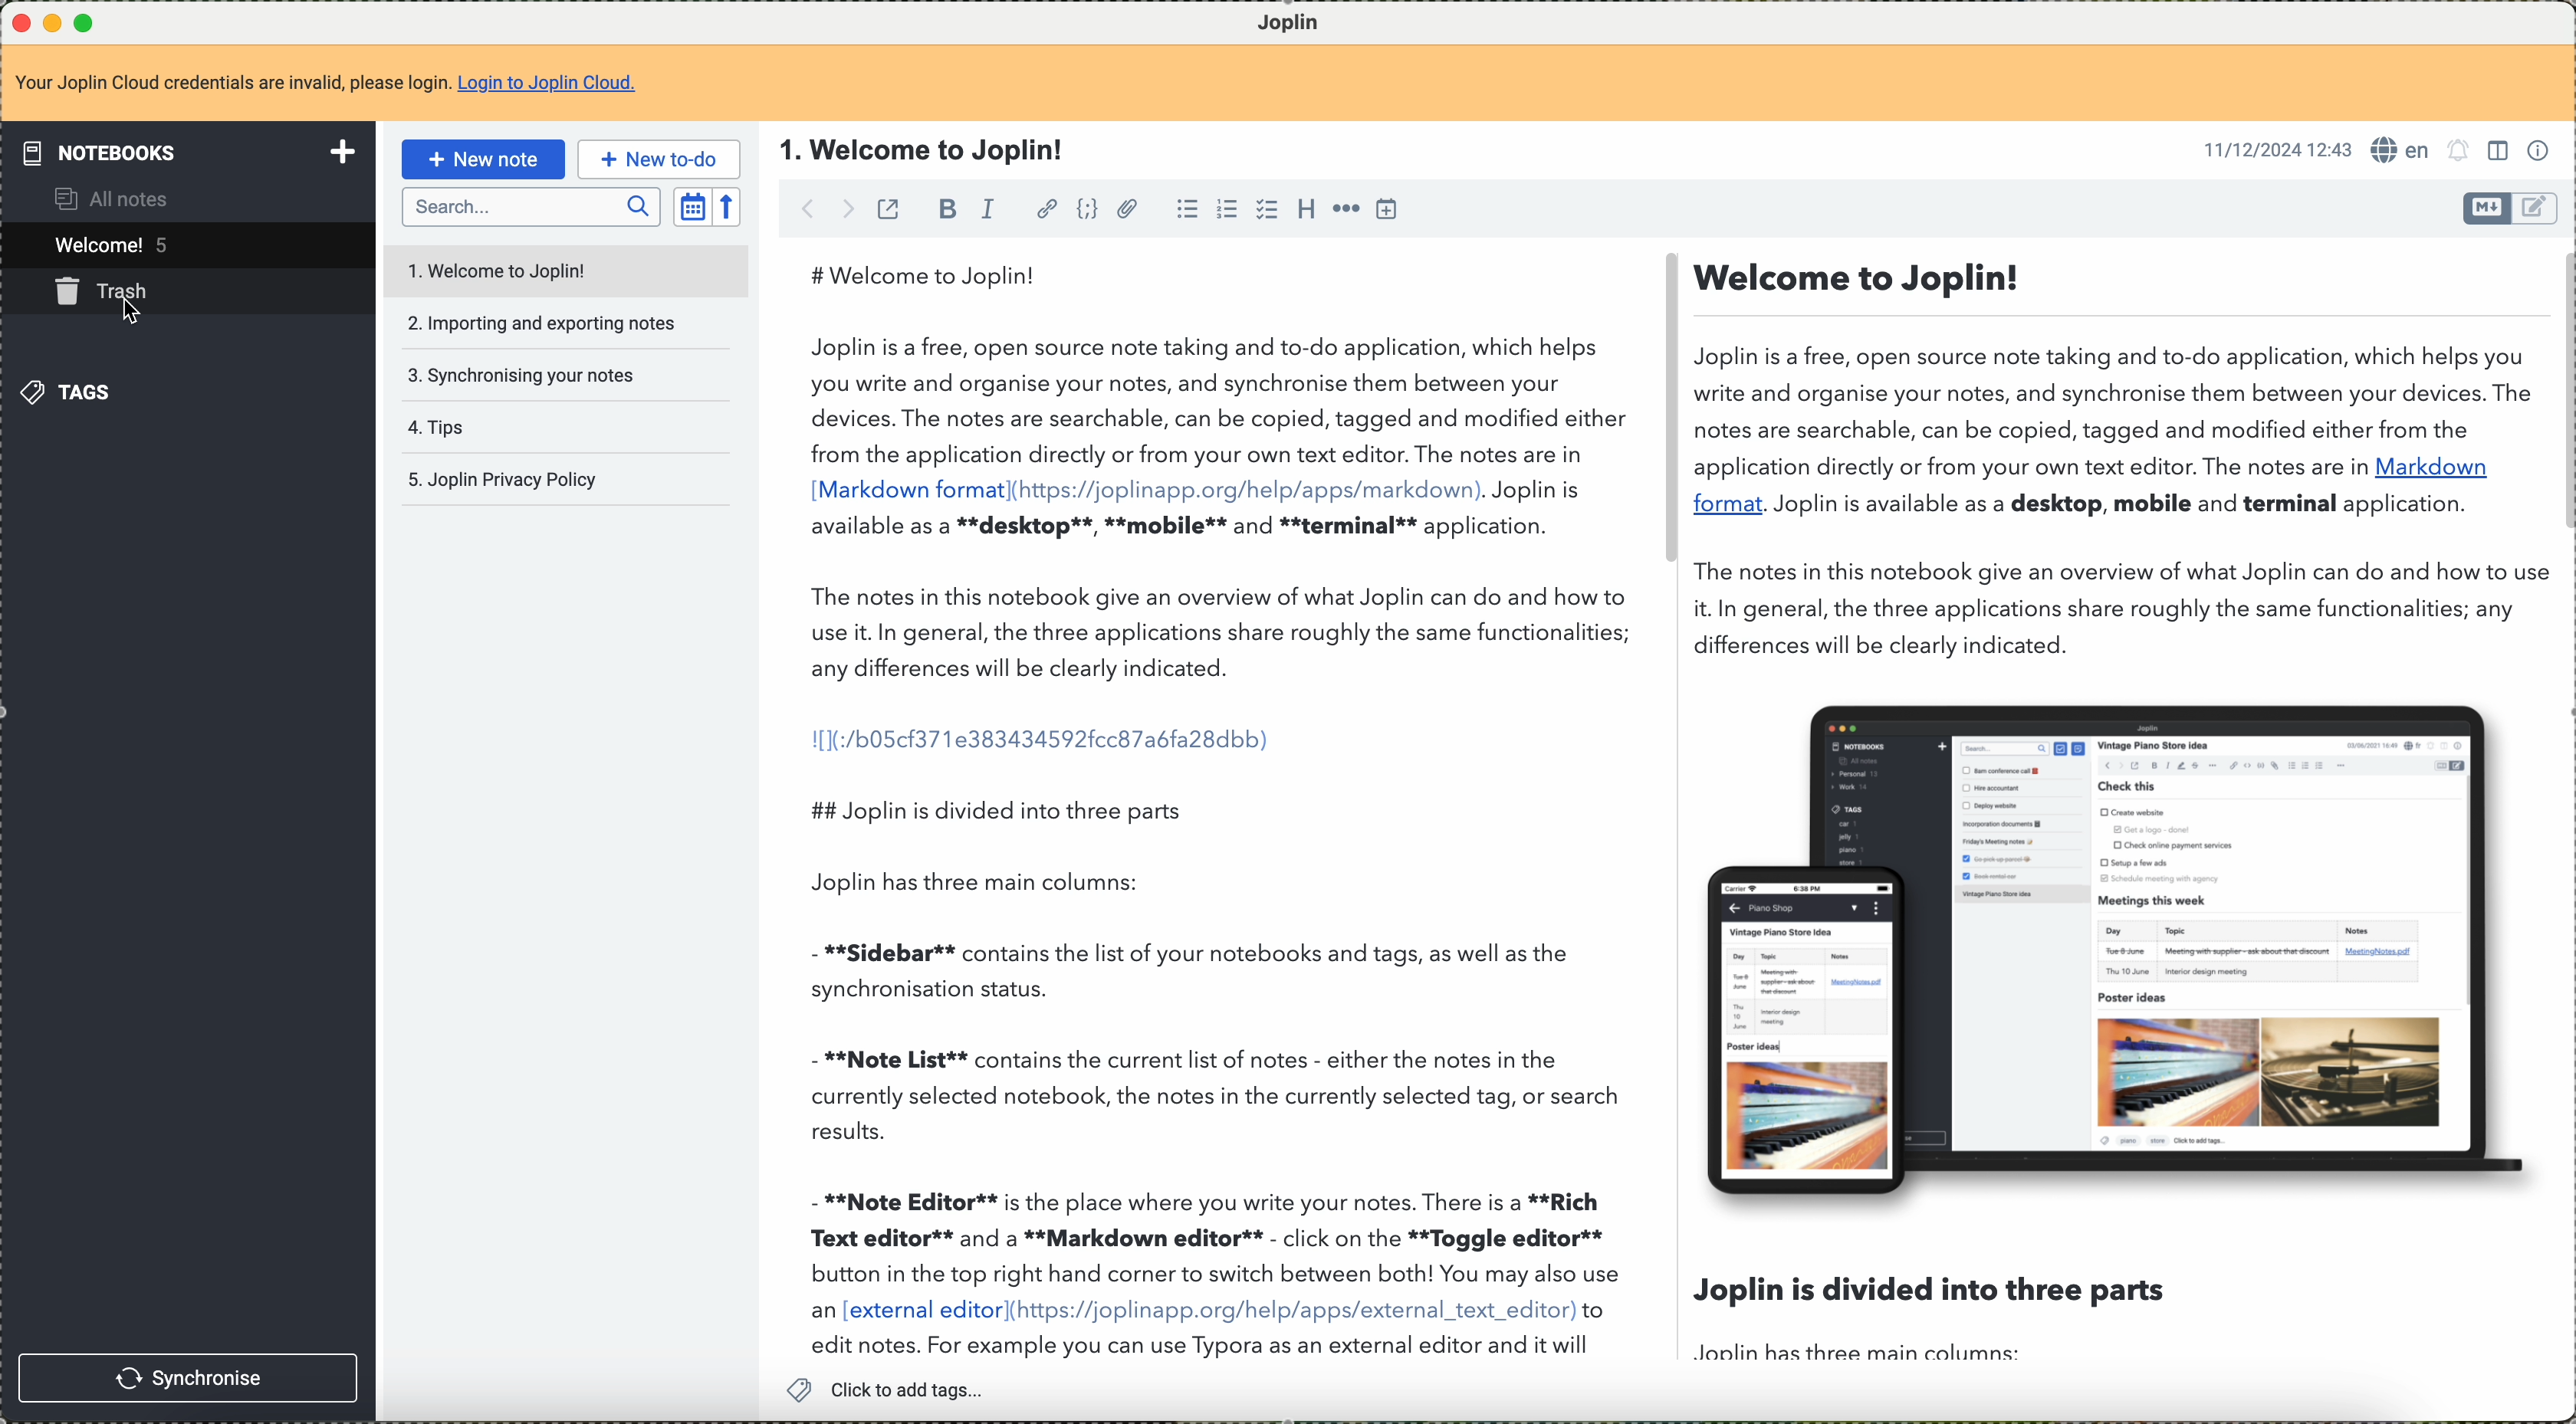 This screenshot has width=2576, height=1424. I want to click on close program, so click(19, 19).